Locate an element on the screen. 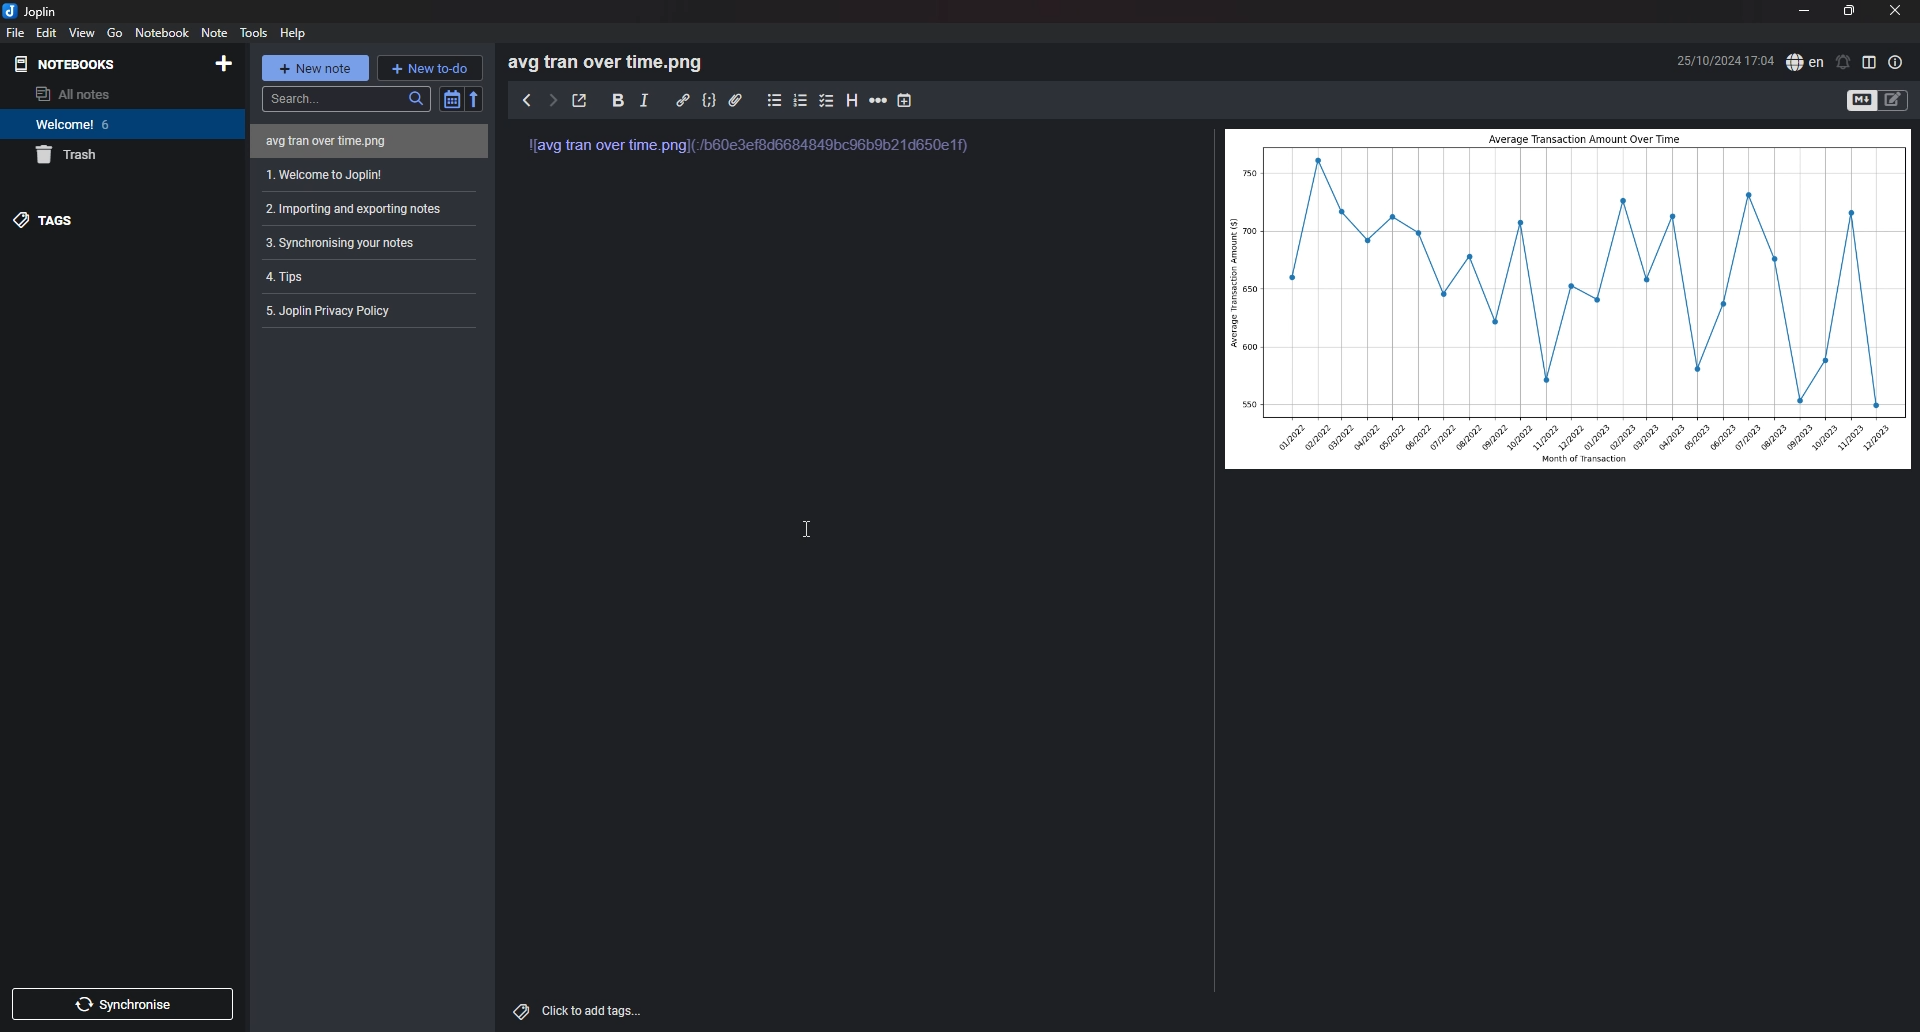 The width and height of the screenshot is (1920, 1032). edit is located at coordinates (47, 32).